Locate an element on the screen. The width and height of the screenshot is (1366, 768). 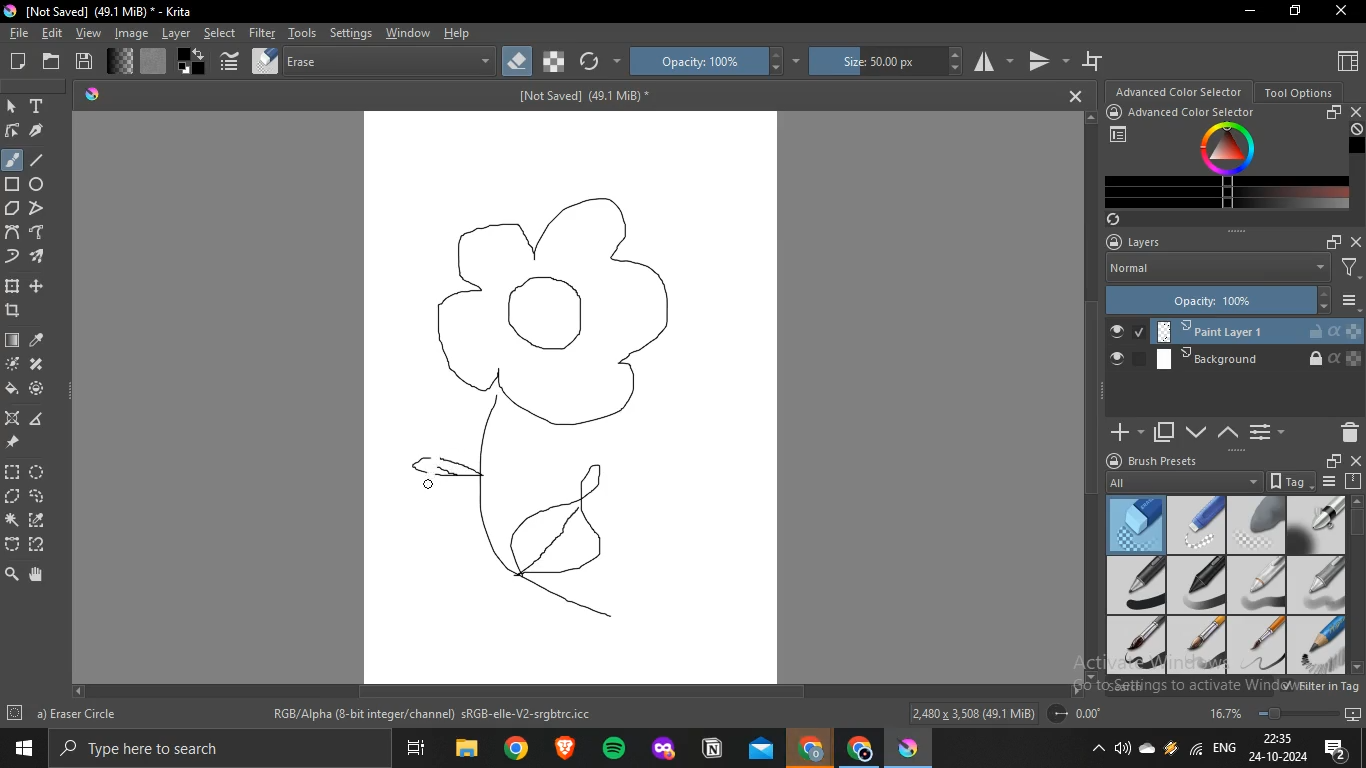
Up is located at coordinates (1093, 116).